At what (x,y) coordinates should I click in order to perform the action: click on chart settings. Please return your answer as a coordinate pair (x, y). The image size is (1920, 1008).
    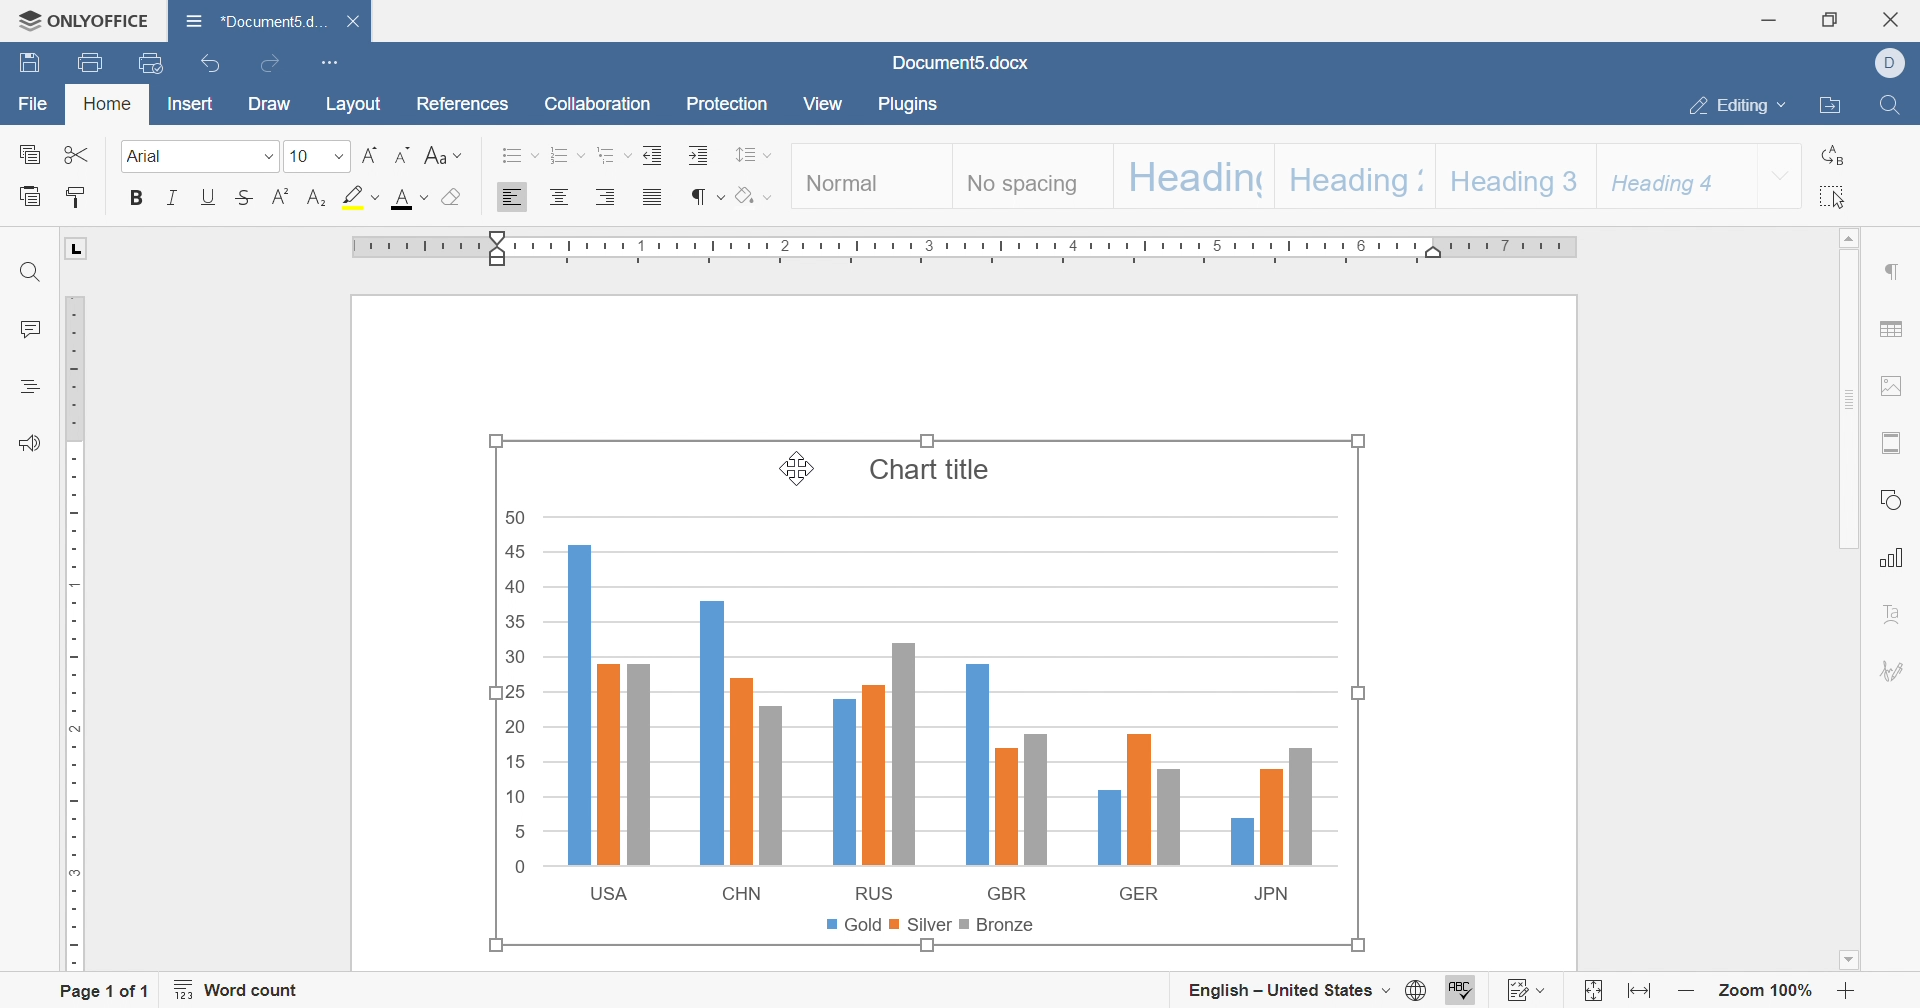
    Looking at the image, I should click on (1894, 558).